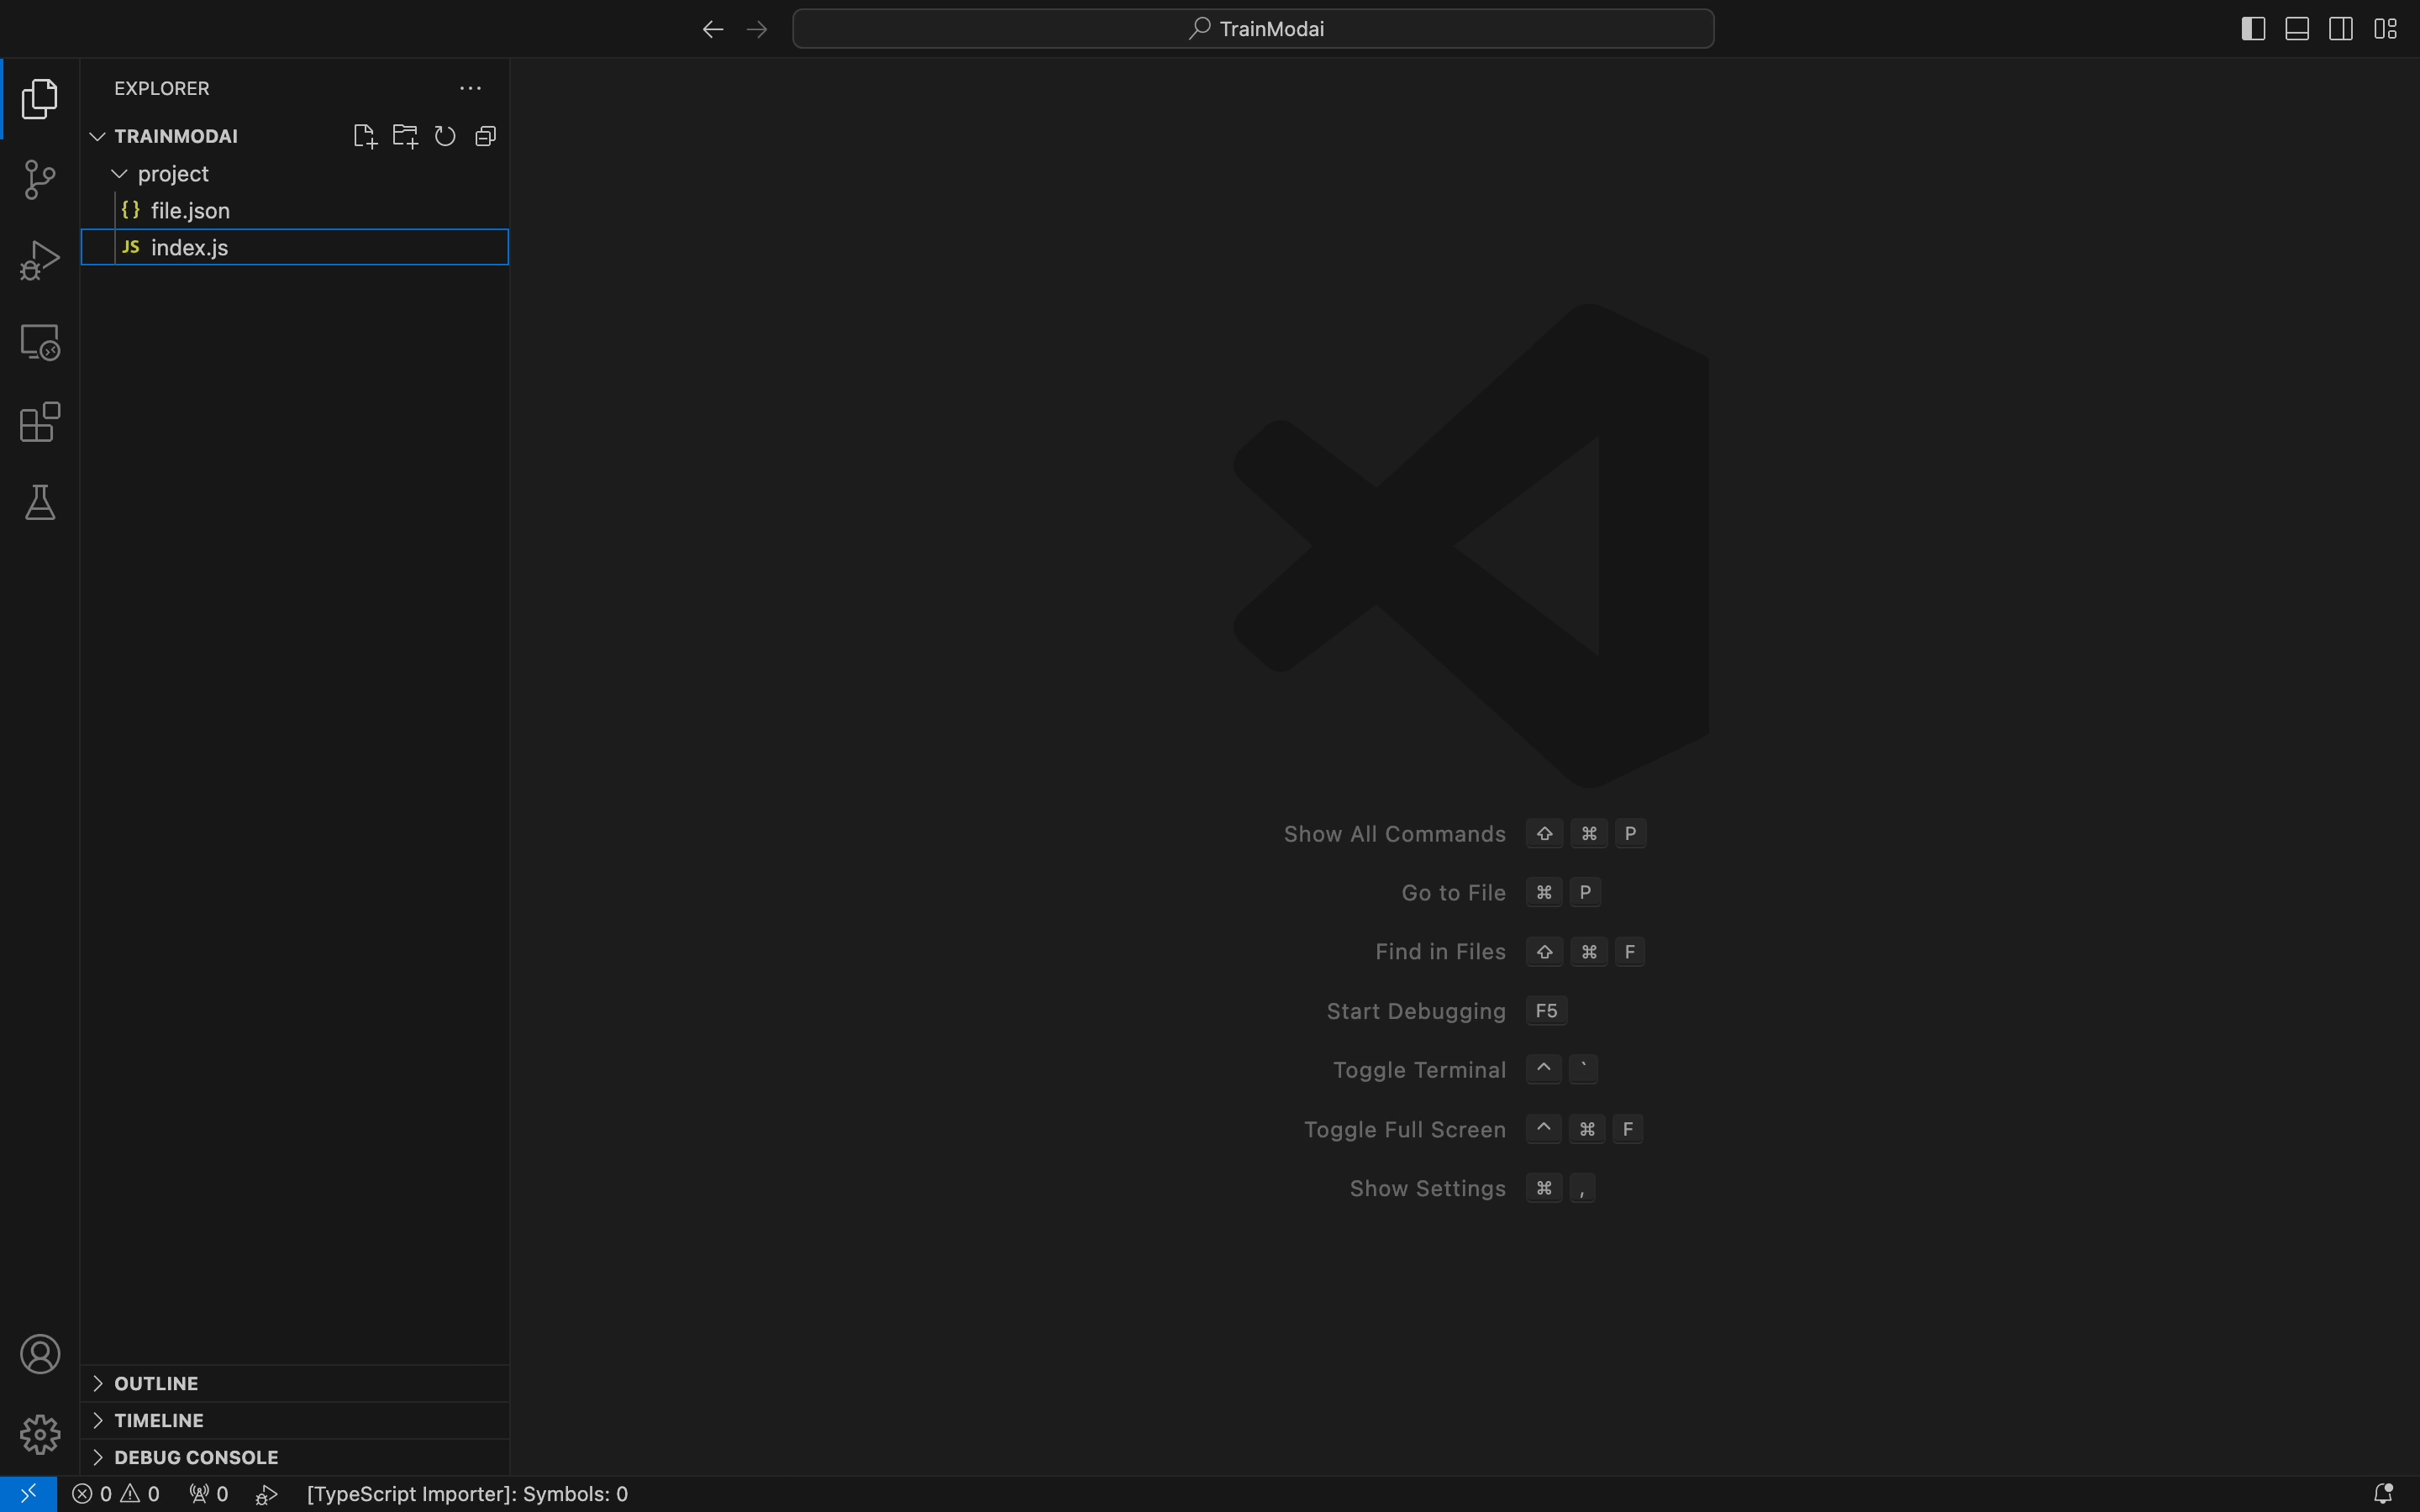 The height and width of the screenshot is (1512, 2420). I want to click on Toggle Terminal, so click(1454, 1065).